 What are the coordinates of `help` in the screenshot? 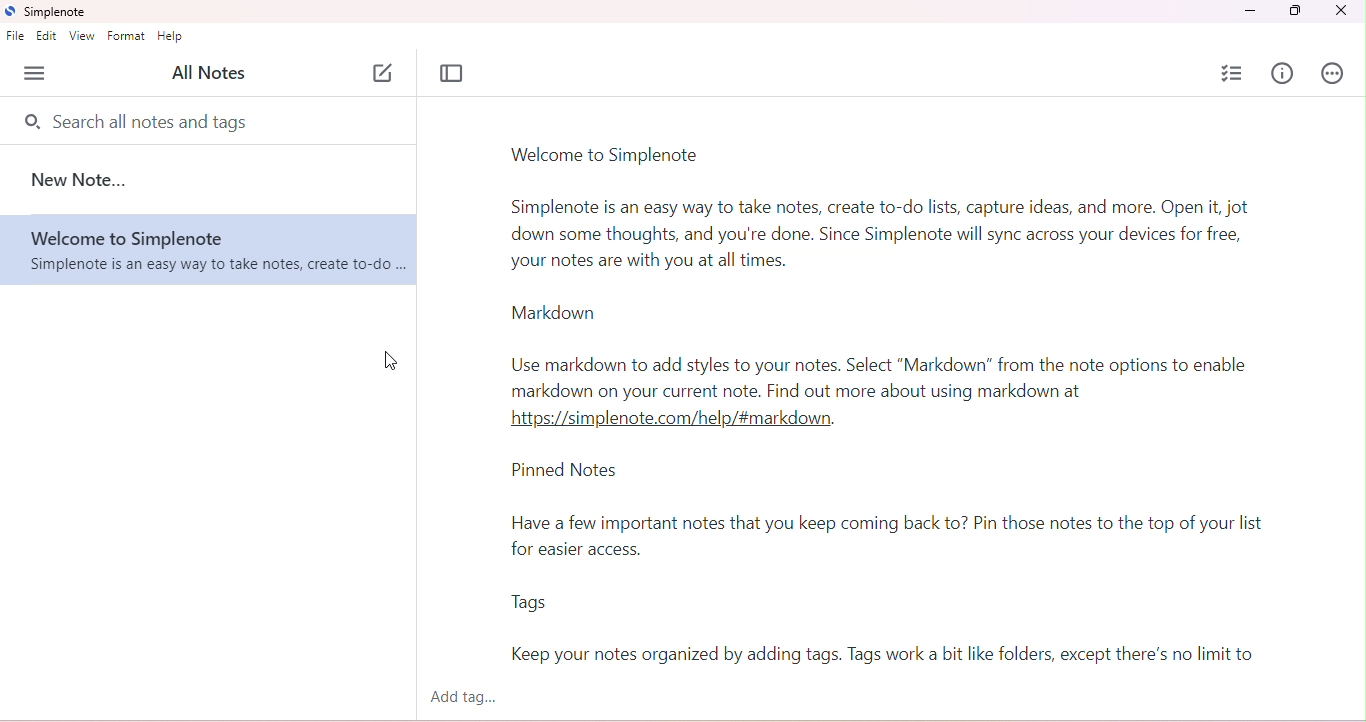 It's located at (171, 37).